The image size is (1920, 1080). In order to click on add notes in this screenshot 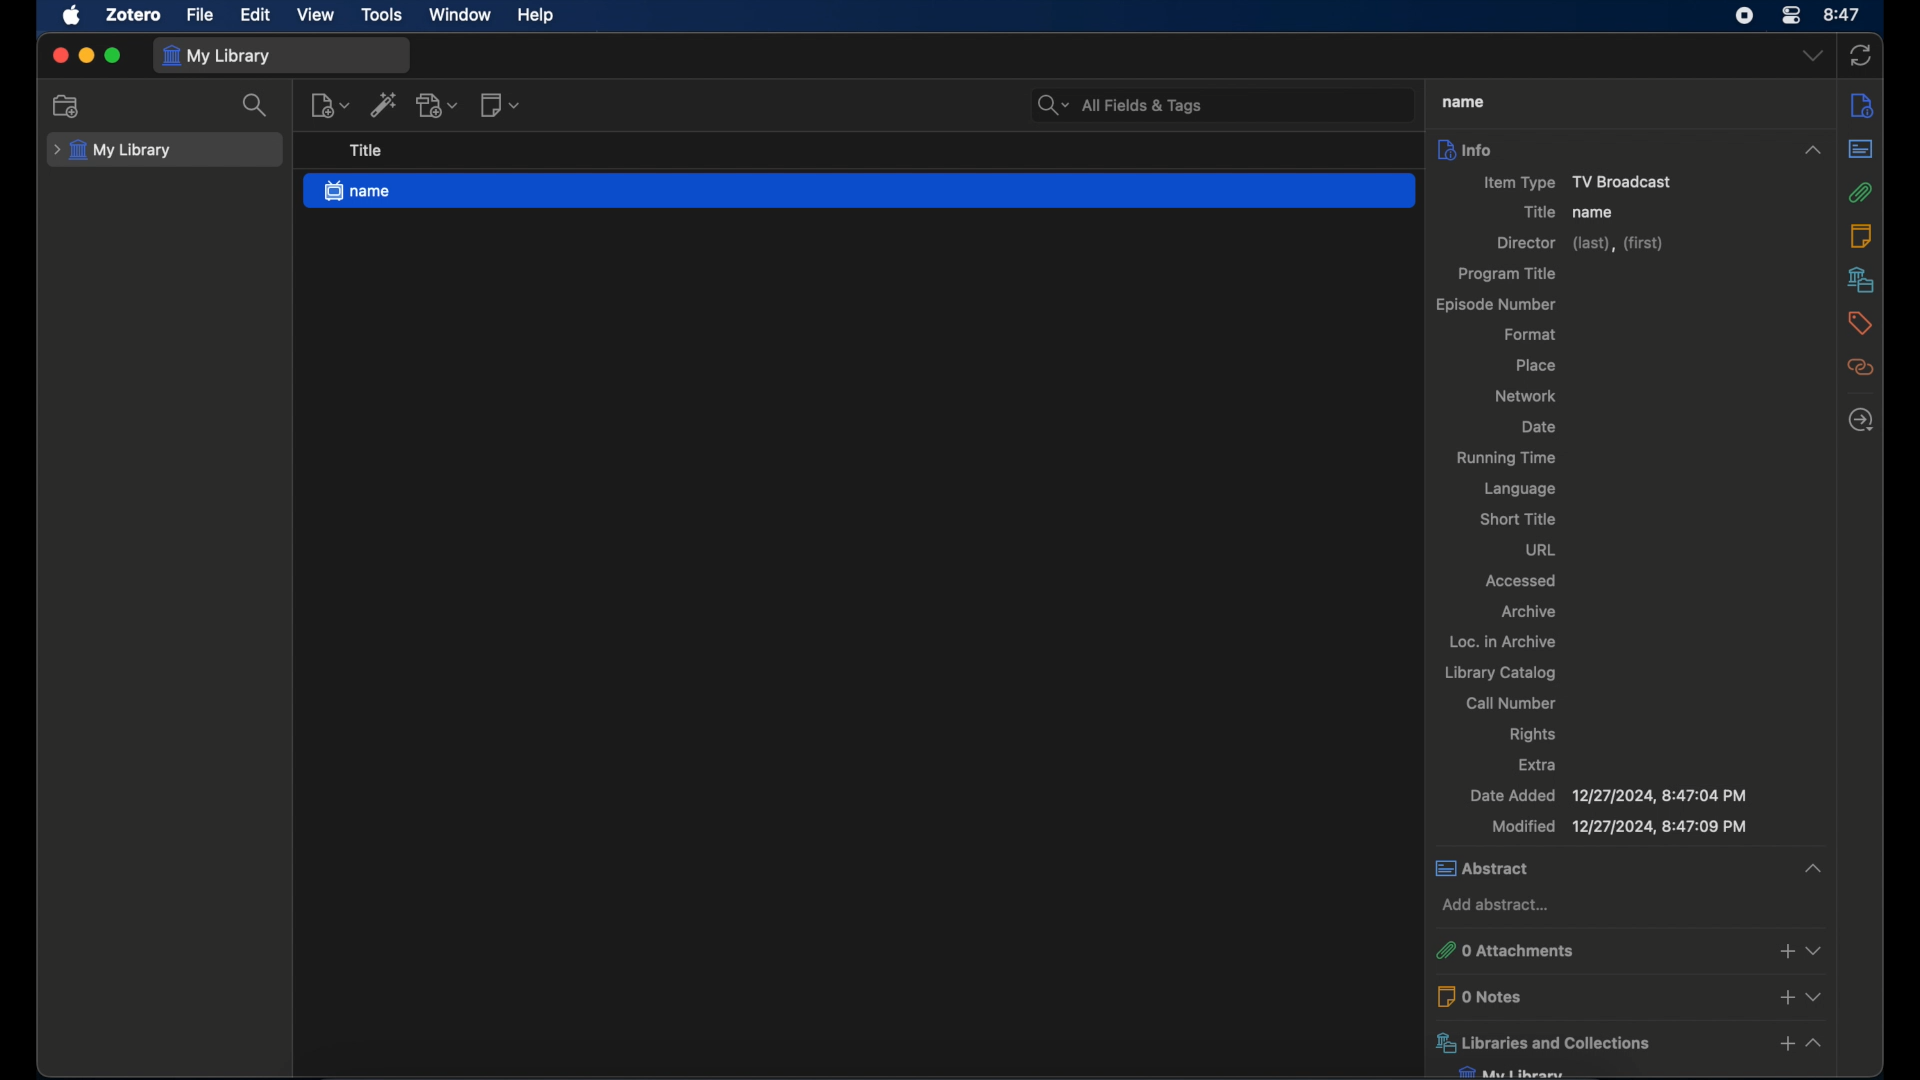, I will do `click(1784, 995)`.